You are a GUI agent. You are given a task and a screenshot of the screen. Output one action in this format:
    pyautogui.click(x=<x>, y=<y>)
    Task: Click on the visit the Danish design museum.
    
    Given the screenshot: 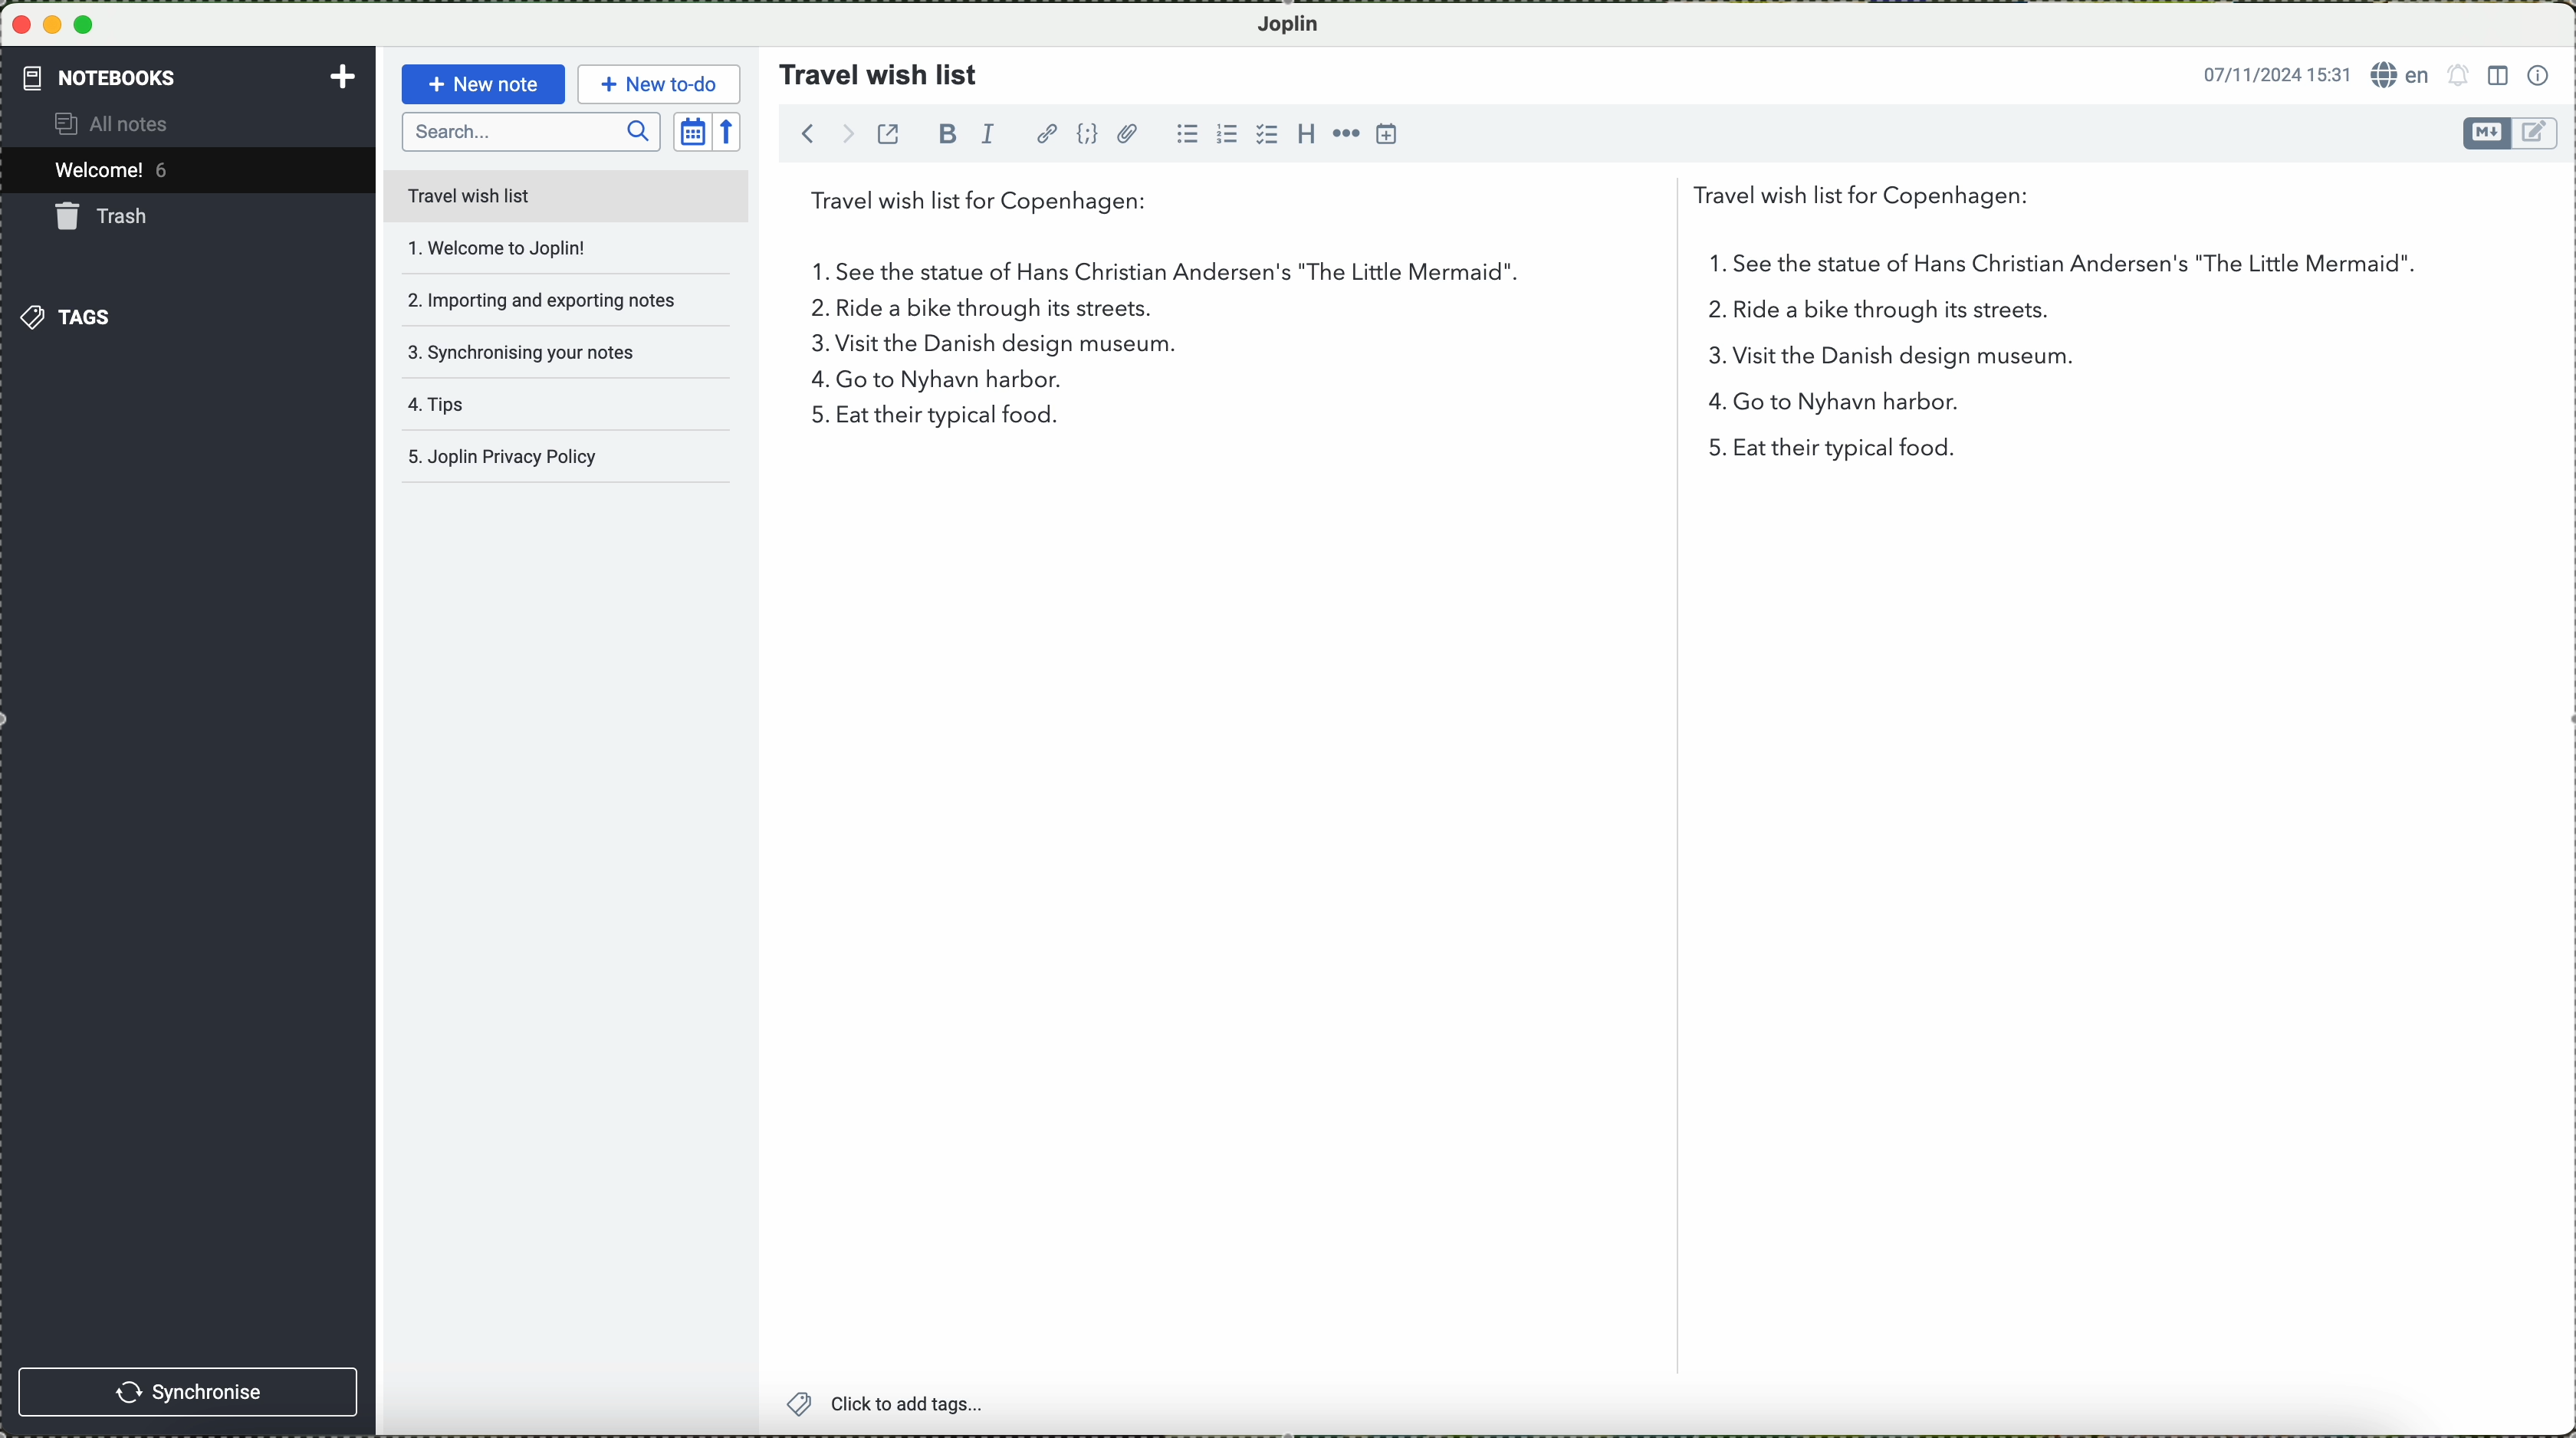 What is the action you would take?
    pyautogui.click(x=1431, y=348)
    